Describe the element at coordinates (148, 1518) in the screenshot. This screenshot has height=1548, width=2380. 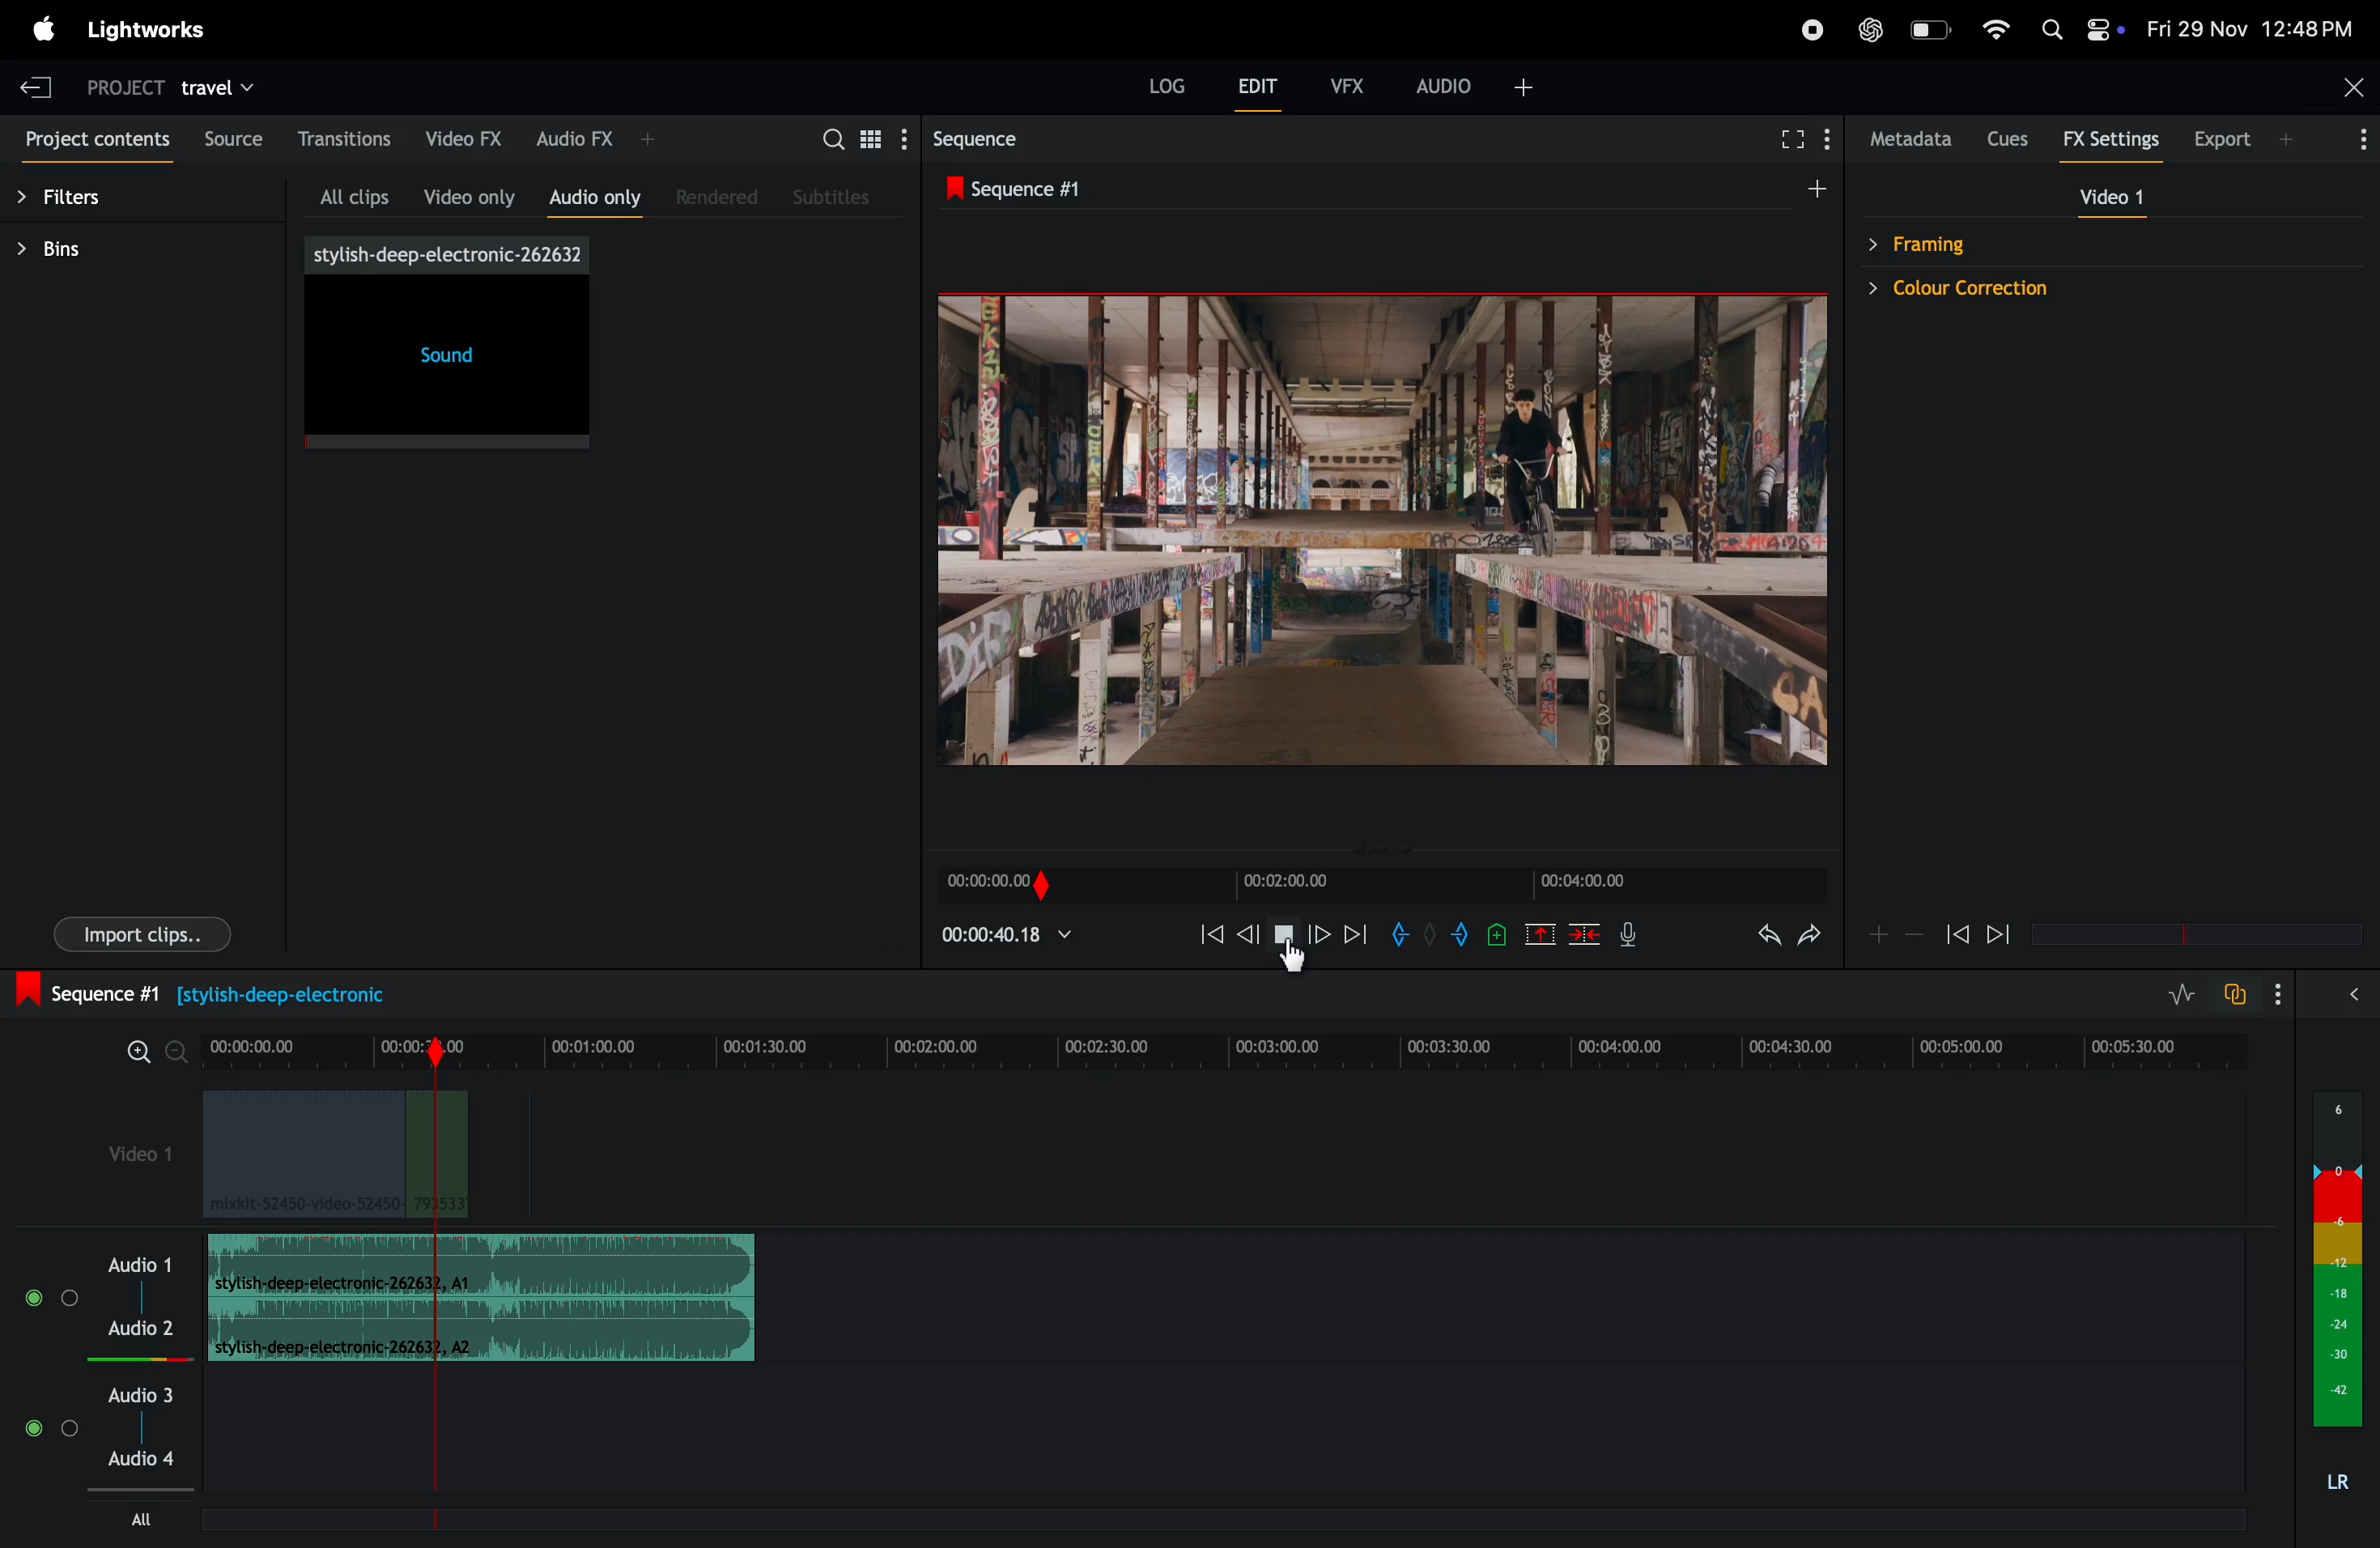
I see `all` at that location.